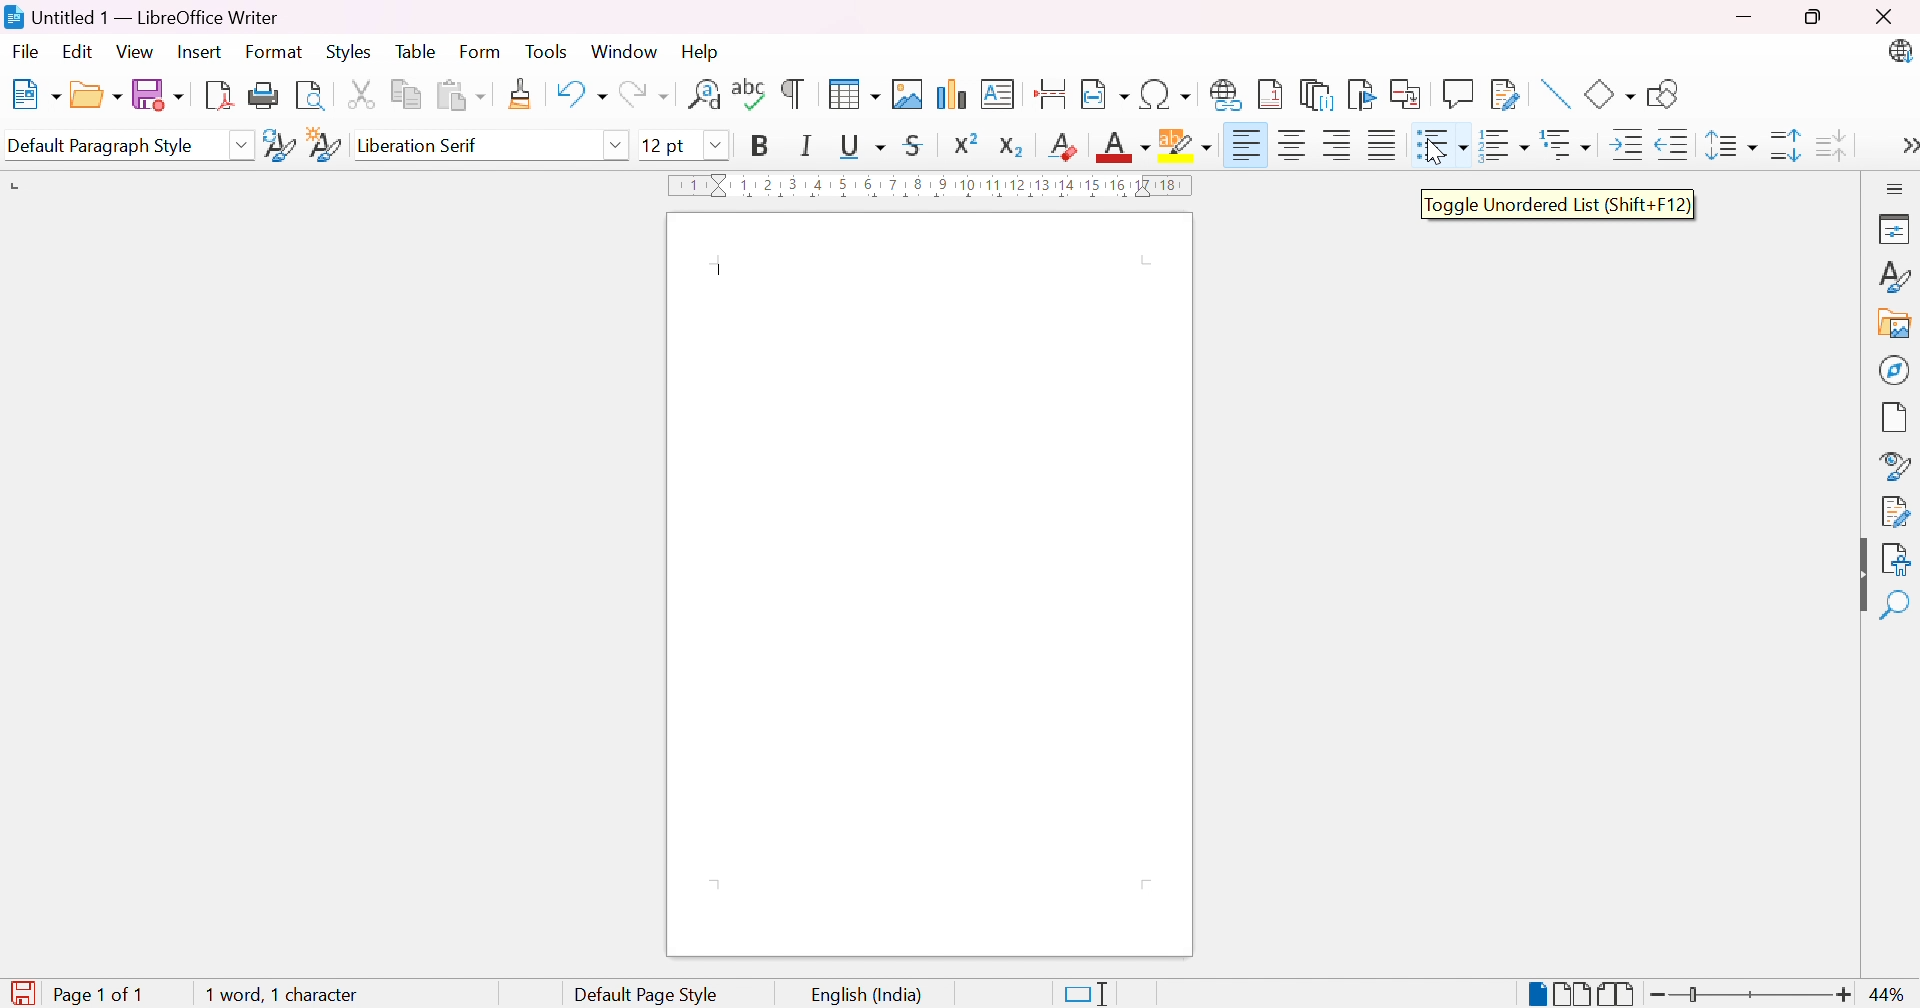  What do you see at coordinates (1787, 147) in the screenshot?
I see `Increase paragraph spacing` at bounding box center [1787, 147].